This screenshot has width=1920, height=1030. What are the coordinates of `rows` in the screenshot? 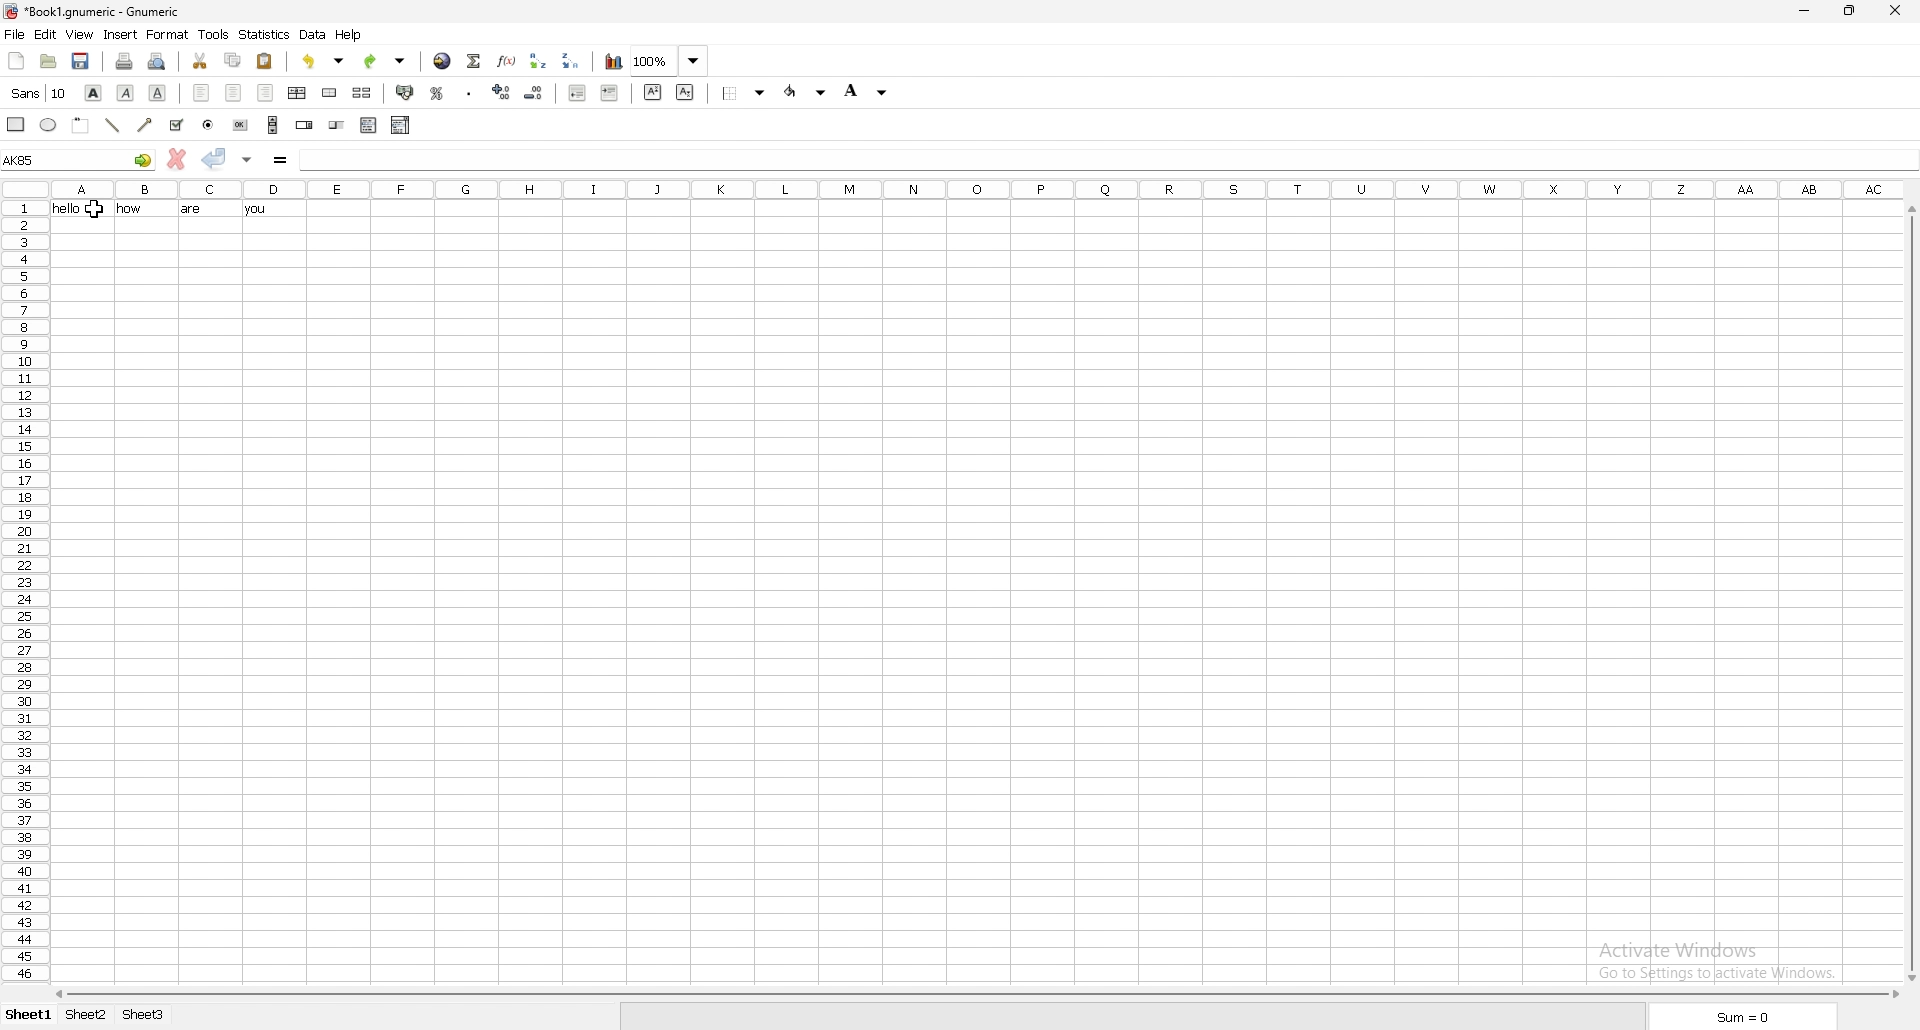 It's located at (24, 591).